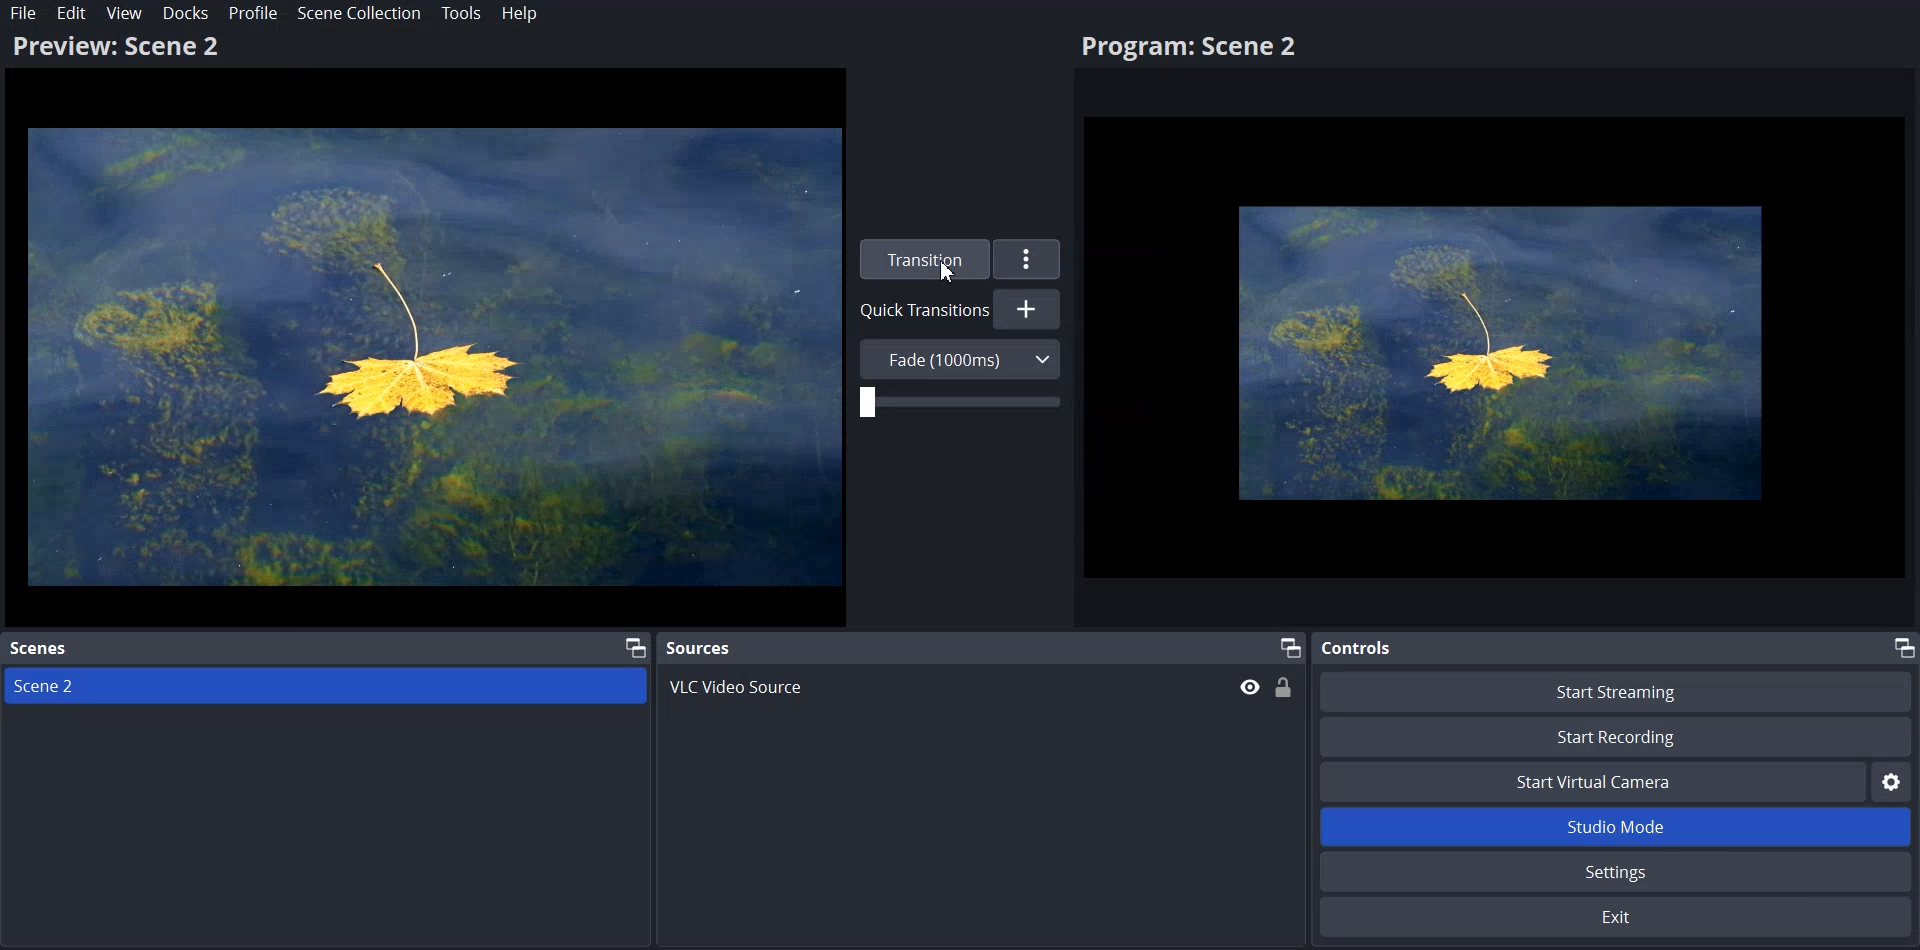 The width and height of the screenshot is (1920, 950). What do you see at coordinates (1030, 260) in the screenshot?
I see `More` at bounding box center [1030, 260].